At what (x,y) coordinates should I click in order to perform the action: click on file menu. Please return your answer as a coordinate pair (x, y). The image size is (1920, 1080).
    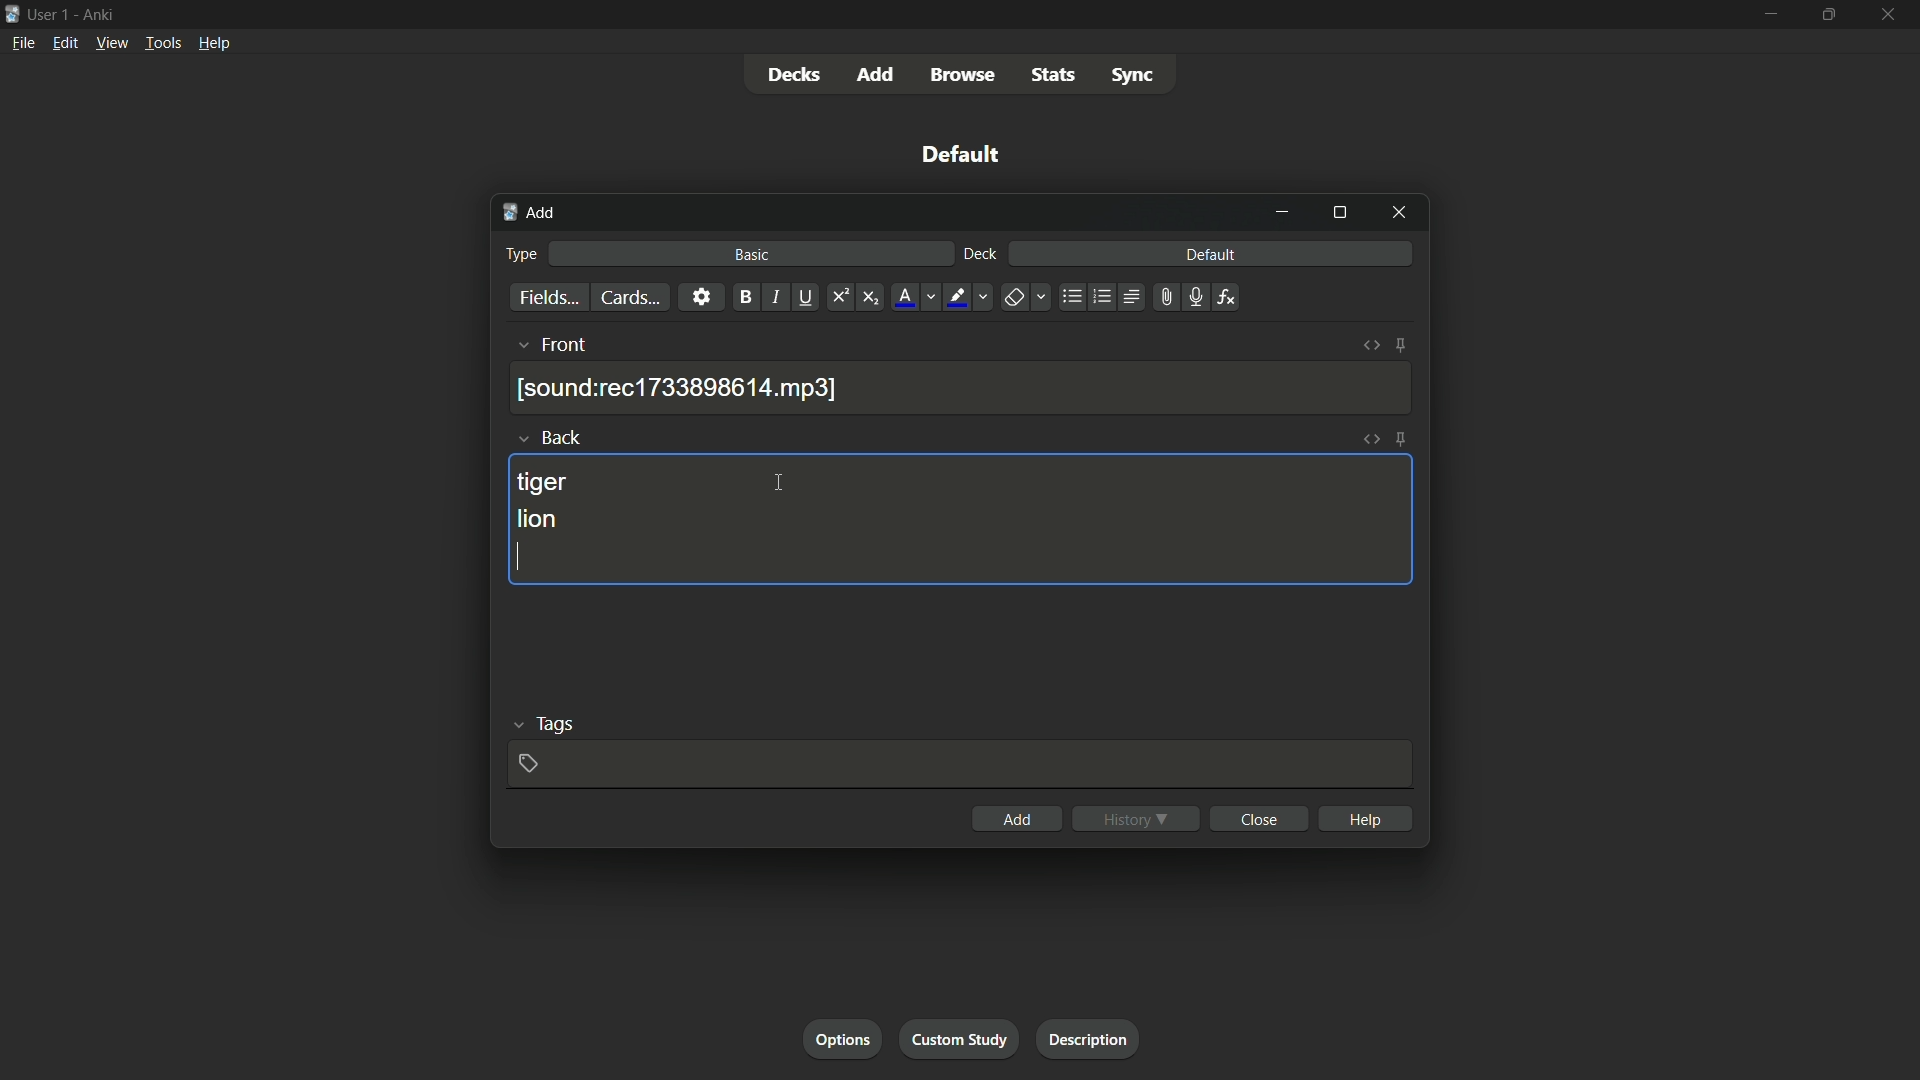
    Looking at the image, I should click on (24, 42).